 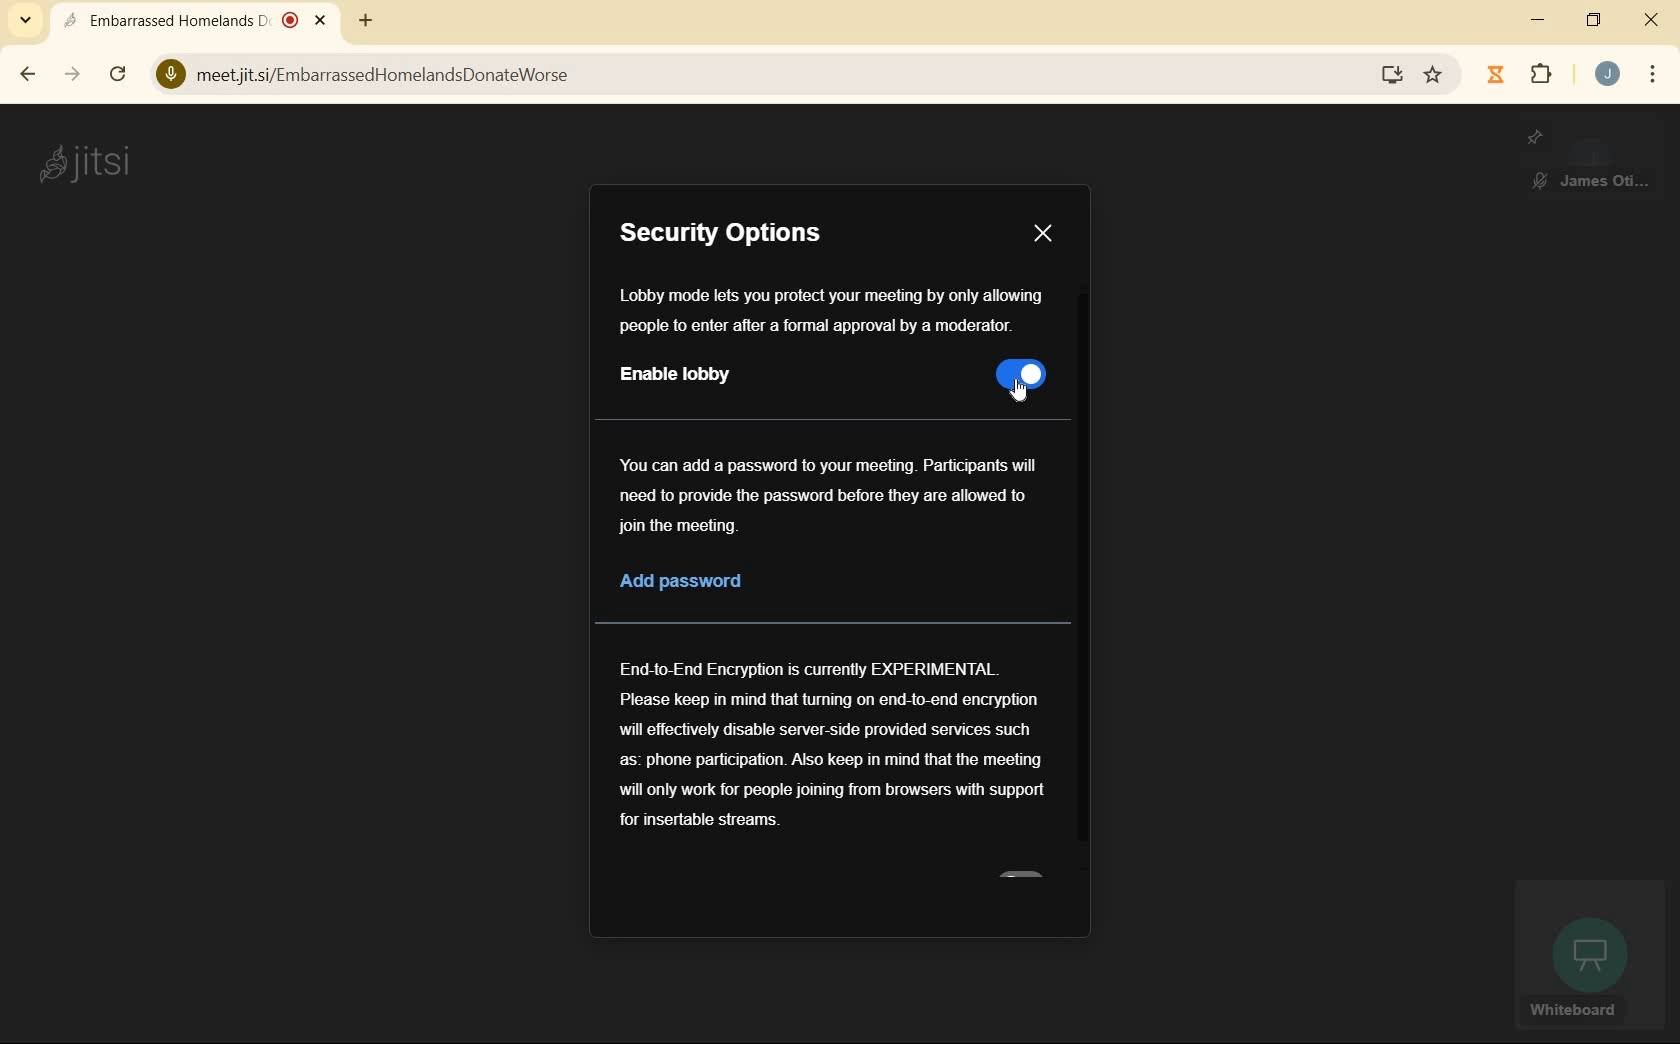 What do you see at coordinates (119, 74) in the screenshot?
I see `reload` at bounding box center [119, 74].